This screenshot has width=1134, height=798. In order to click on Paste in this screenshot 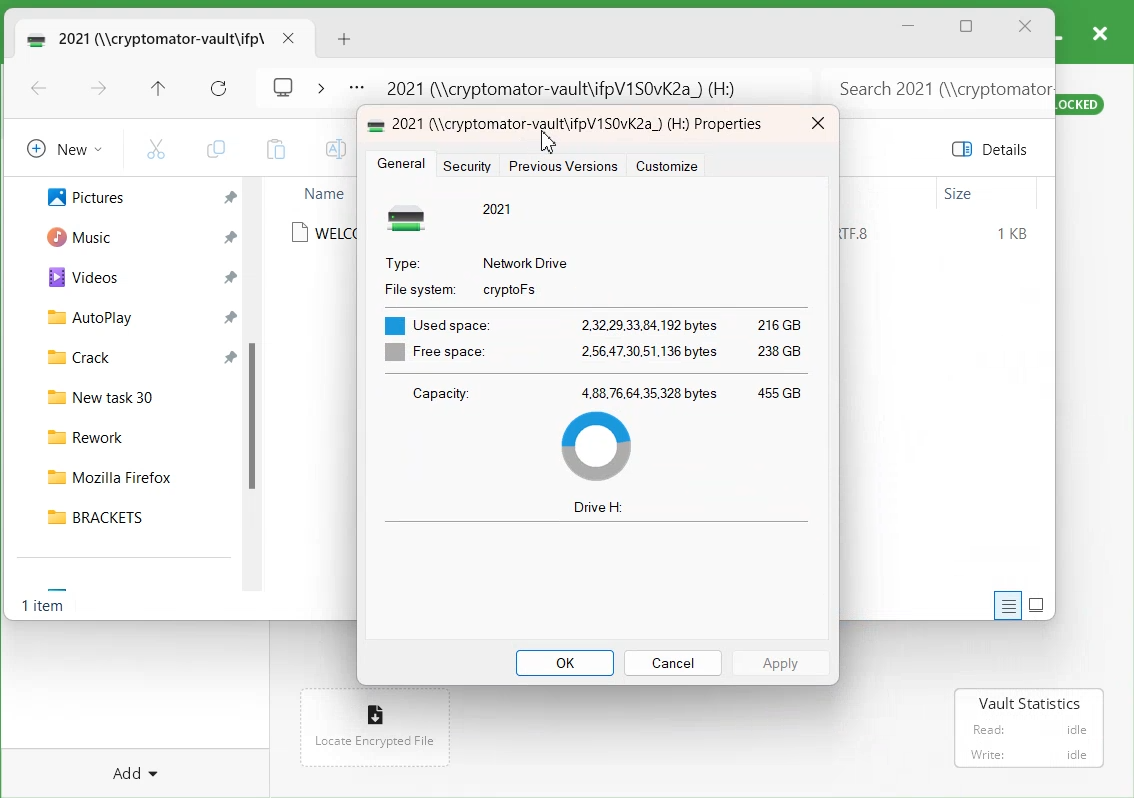, I will do `click(275, 149)`.